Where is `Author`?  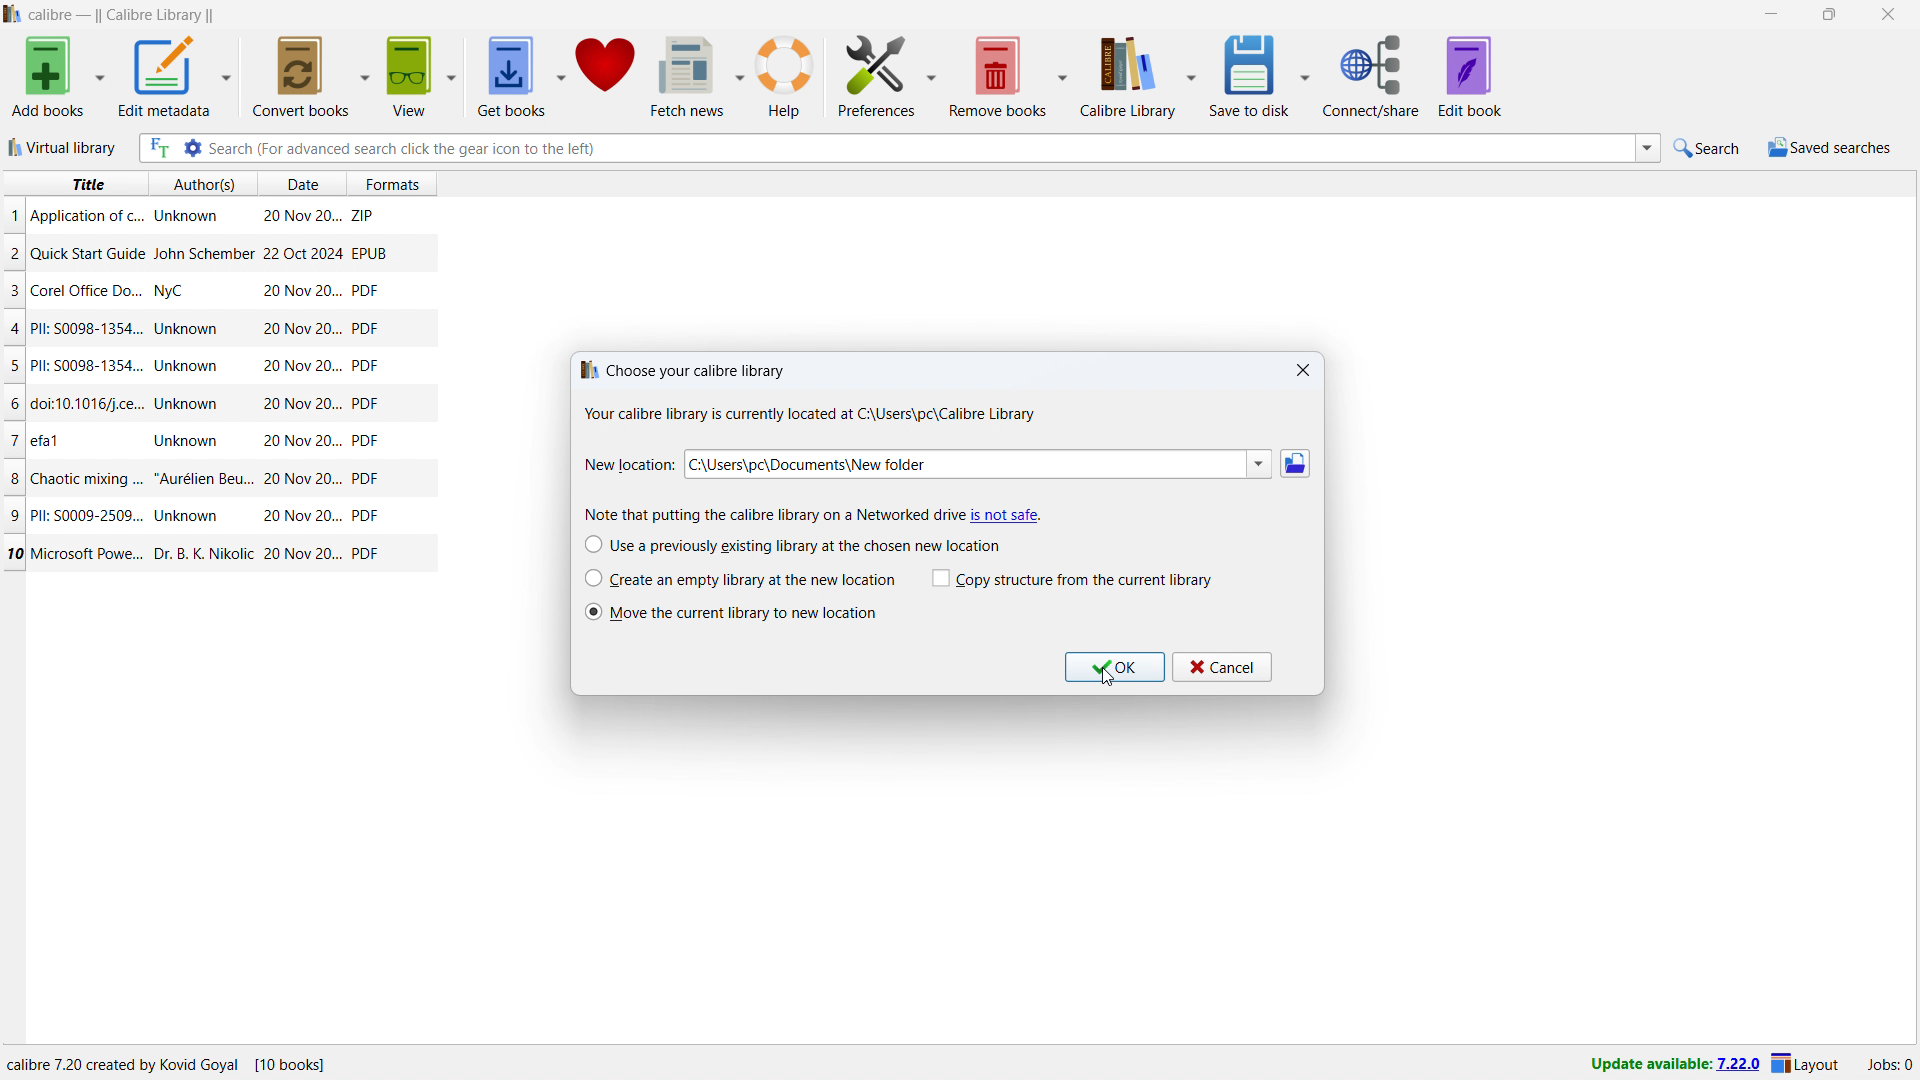
Author is located at coordinates (201, 551).